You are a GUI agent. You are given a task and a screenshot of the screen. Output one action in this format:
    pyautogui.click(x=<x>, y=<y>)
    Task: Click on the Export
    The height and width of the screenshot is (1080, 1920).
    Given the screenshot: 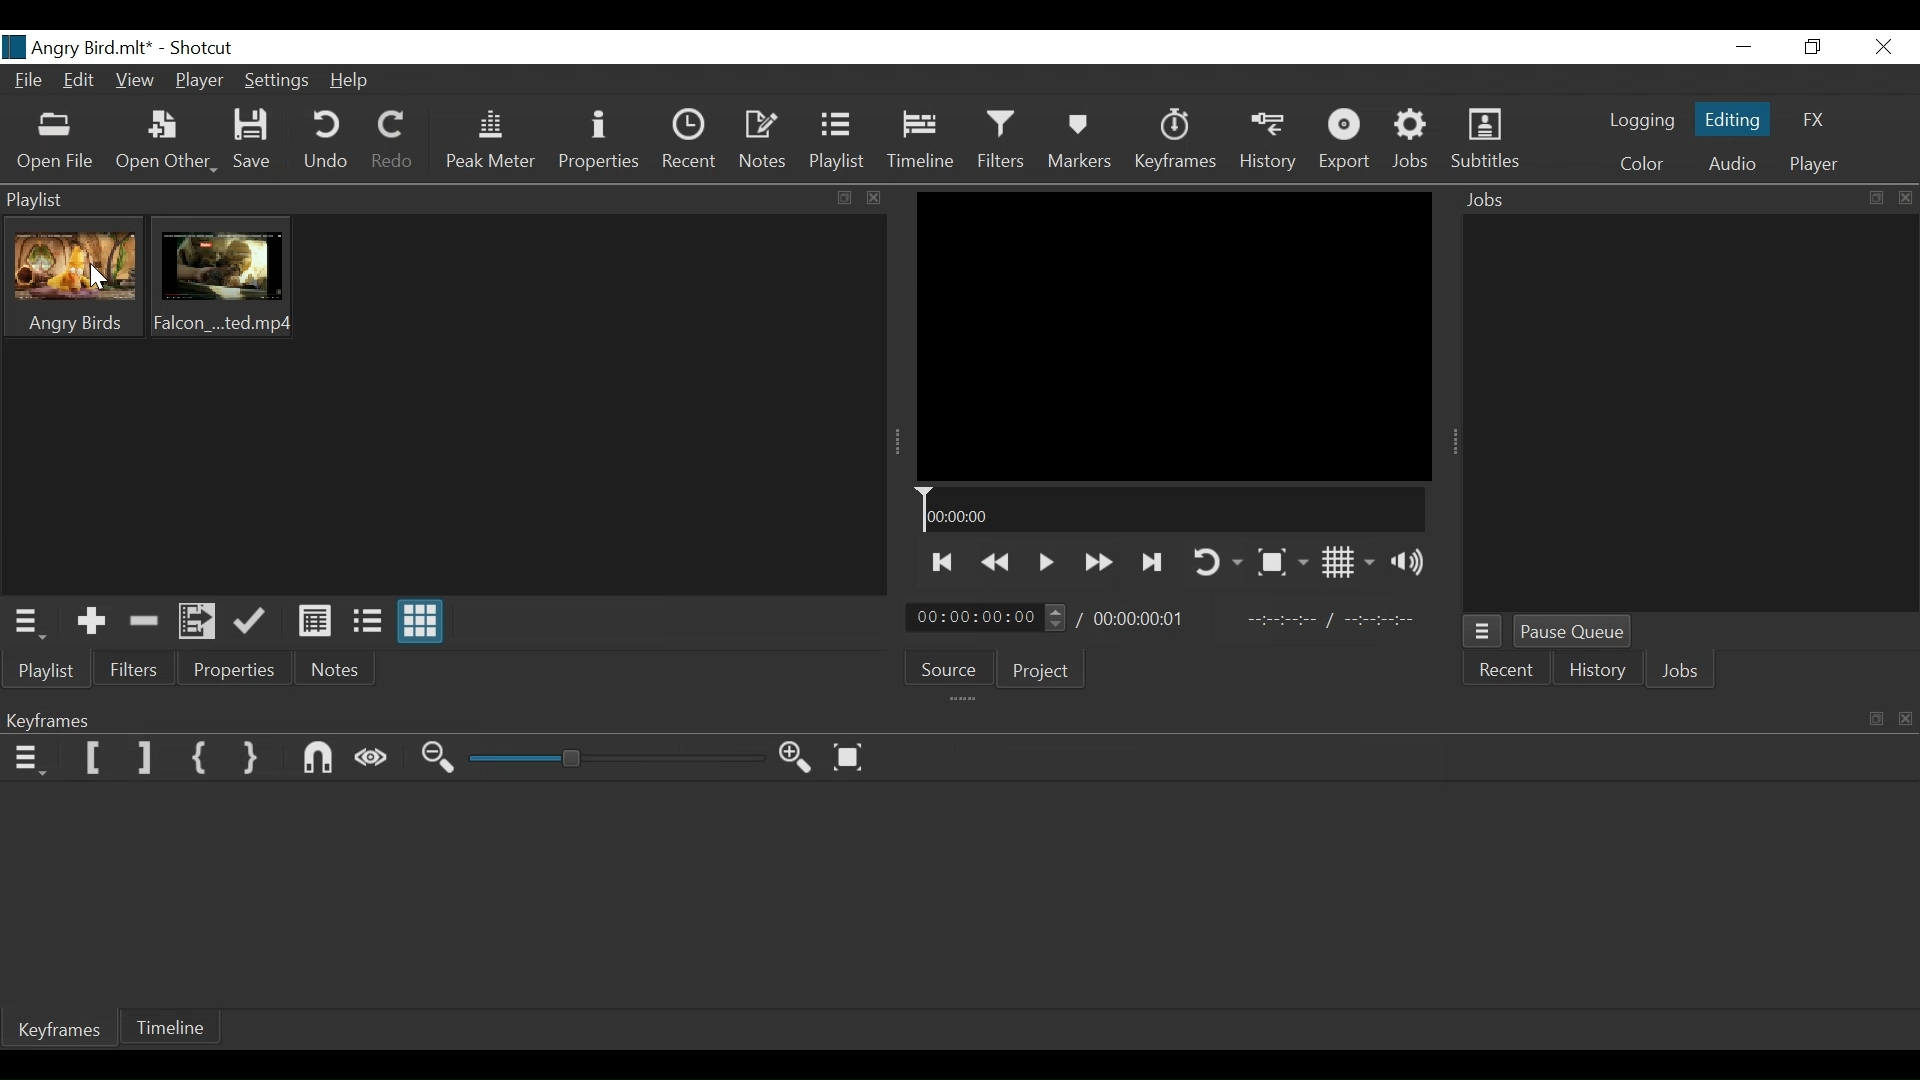 What is the action you would take?
    pyautogui.click(x=1349, y=143)
    